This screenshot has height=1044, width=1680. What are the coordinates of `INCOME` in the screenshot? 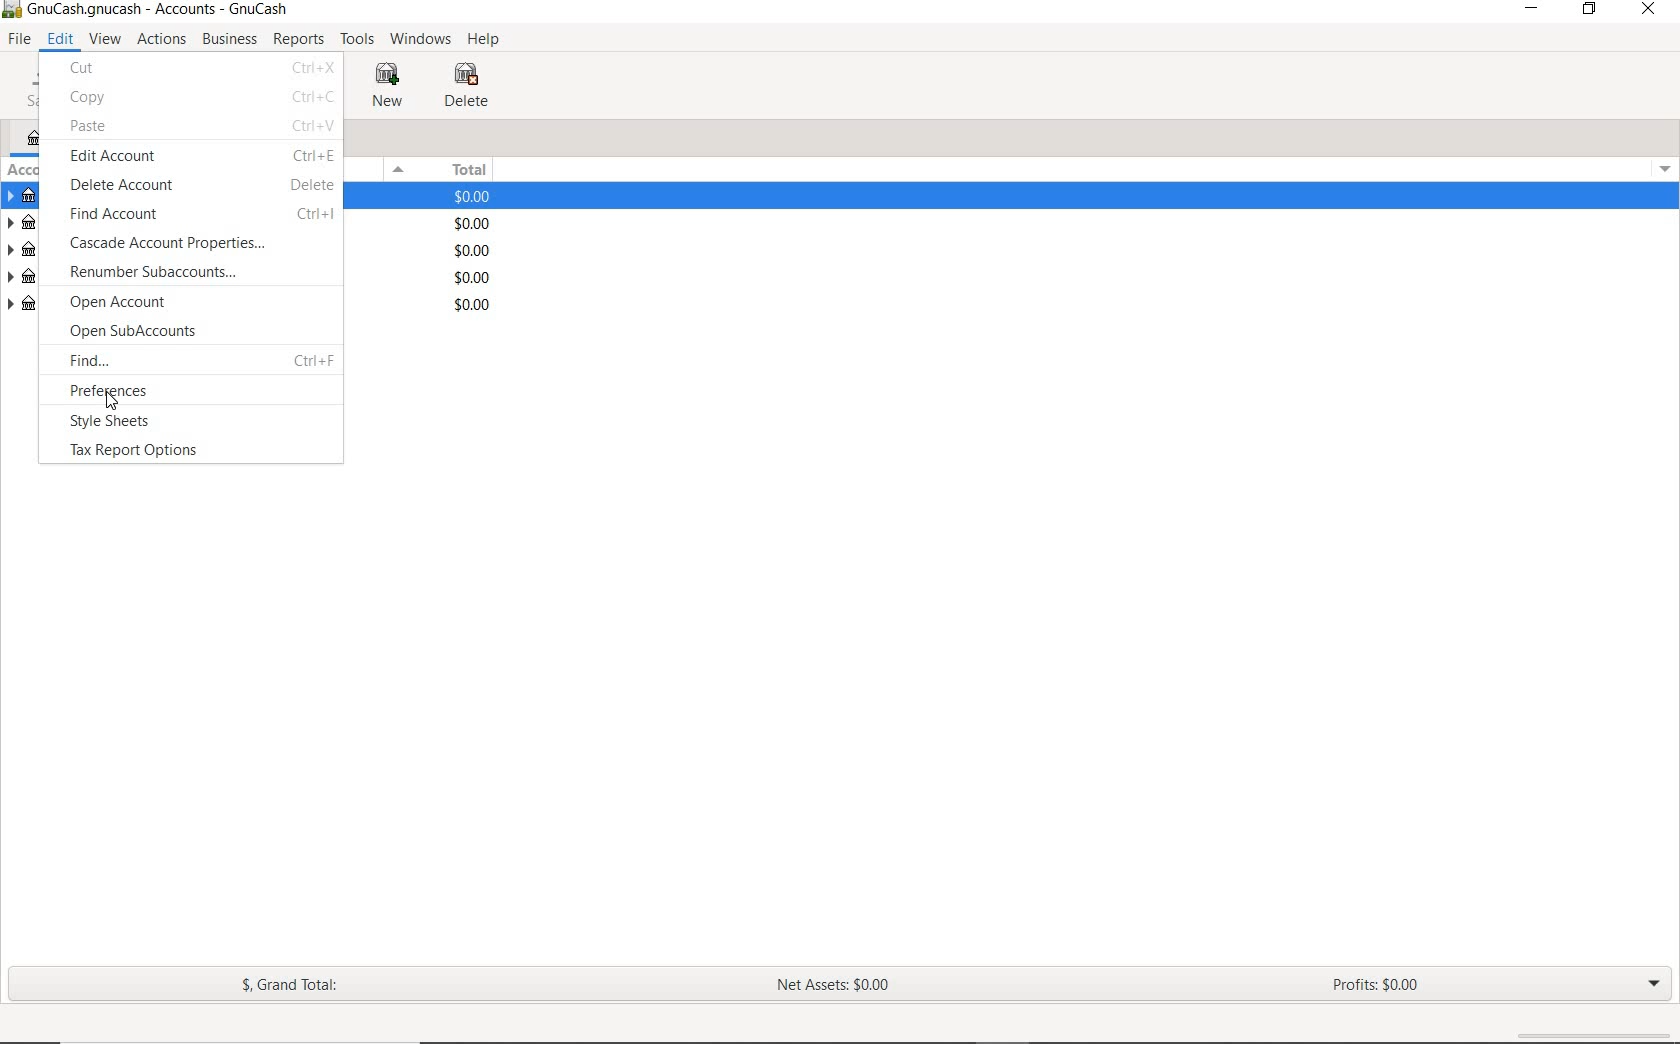 It's located at (24, 249).